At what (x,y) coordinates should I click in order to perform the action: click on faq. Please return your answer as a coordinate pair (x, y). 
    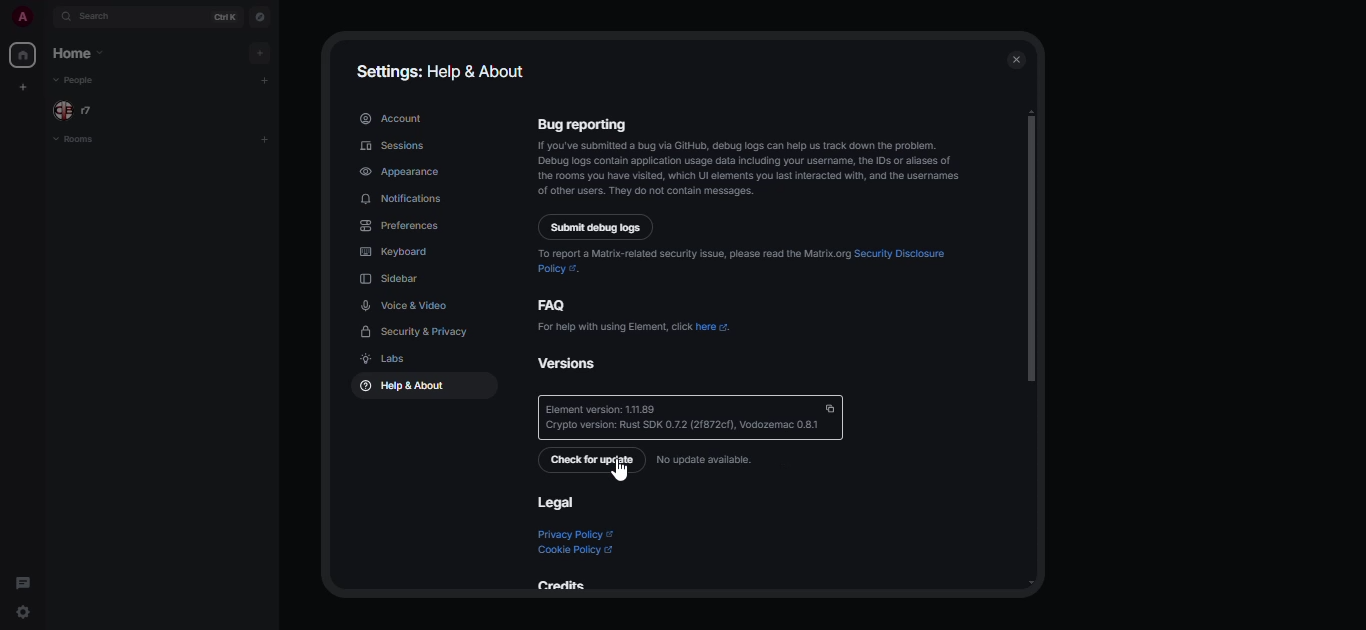
    Looking at the image, I should click on (555, 304).